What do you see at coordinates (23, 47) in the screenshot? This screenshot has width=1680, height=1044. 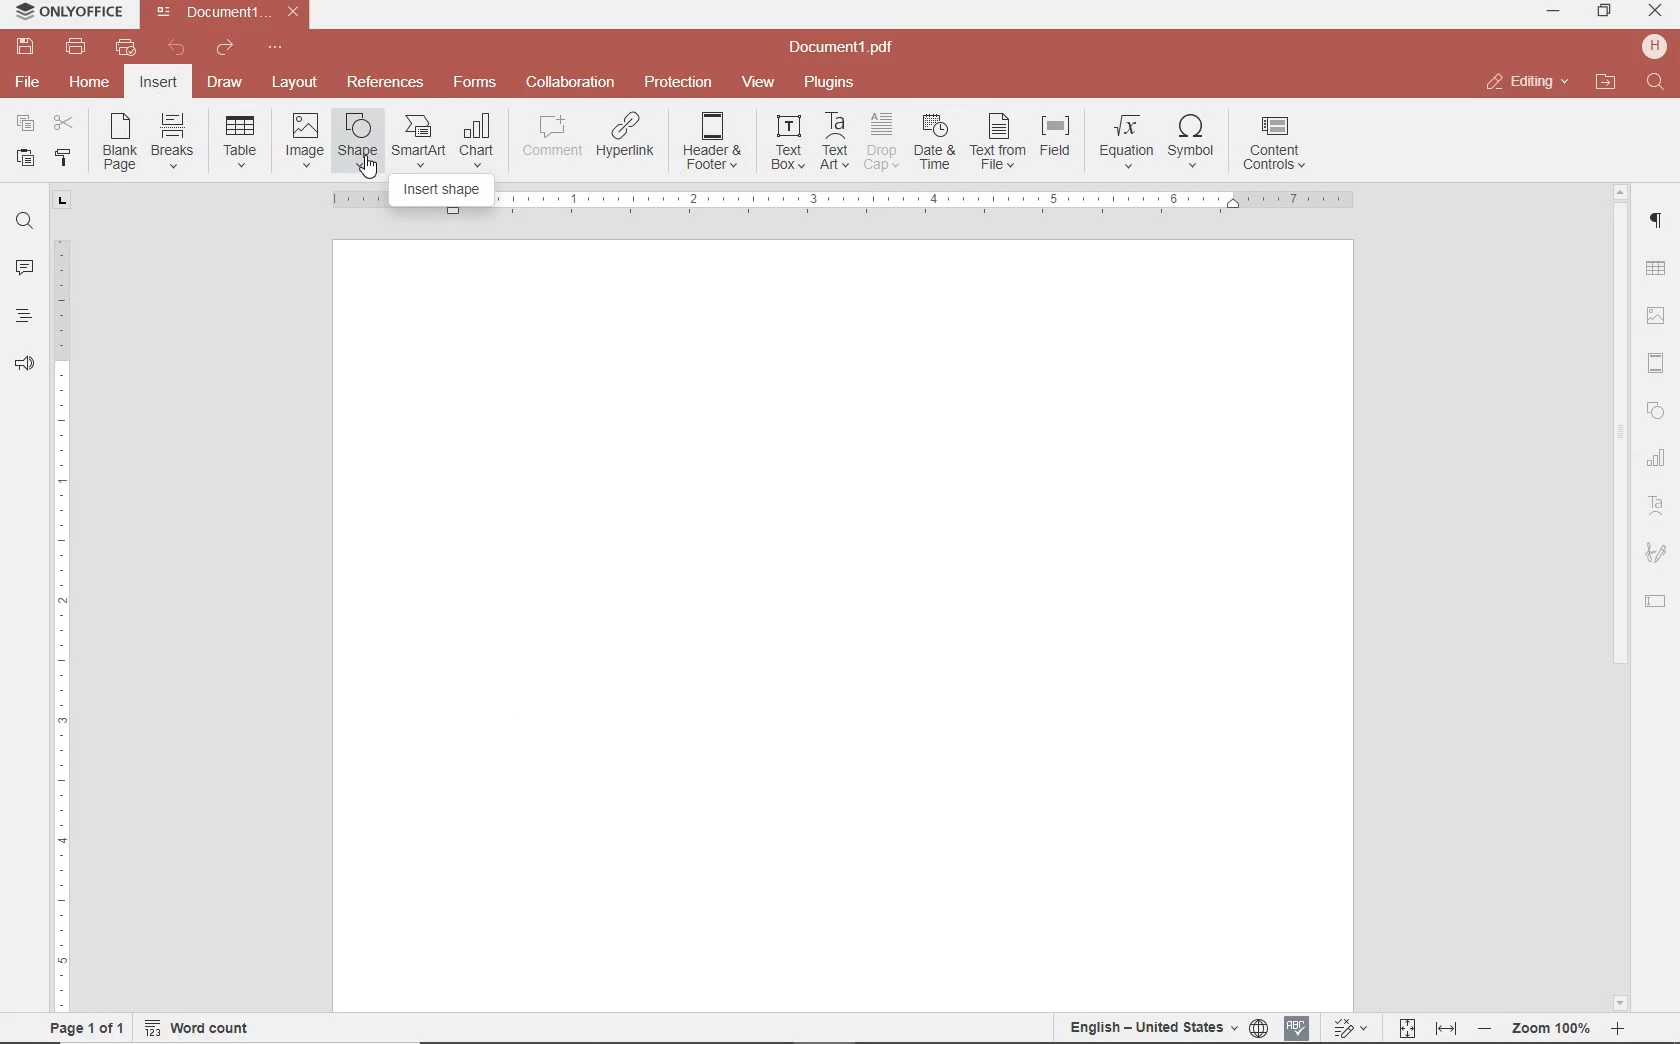 I see `save` at bounding box center [23, 47].